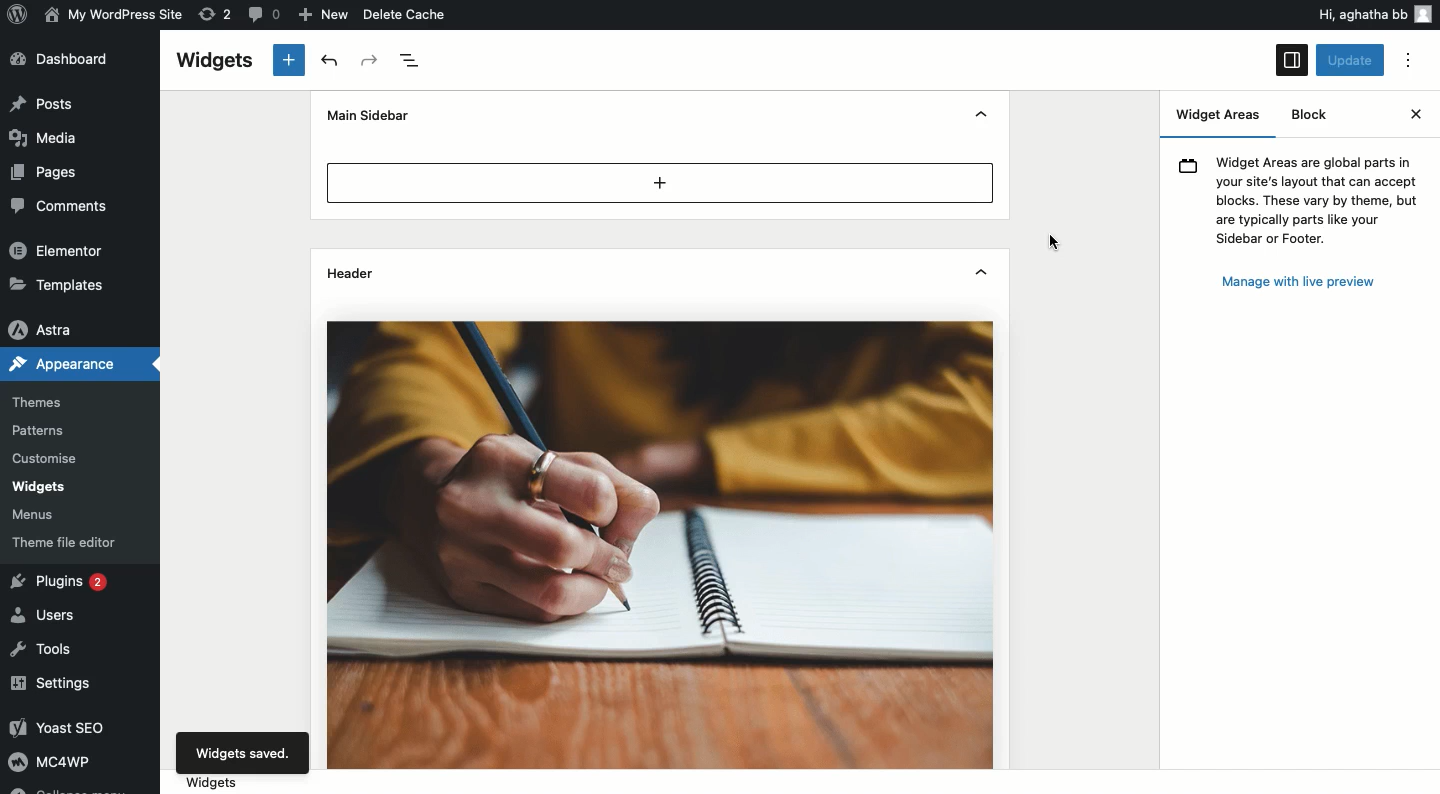  Describe the element at coordinates (53, 685) in the screenshot. I see `Settings` at that location.